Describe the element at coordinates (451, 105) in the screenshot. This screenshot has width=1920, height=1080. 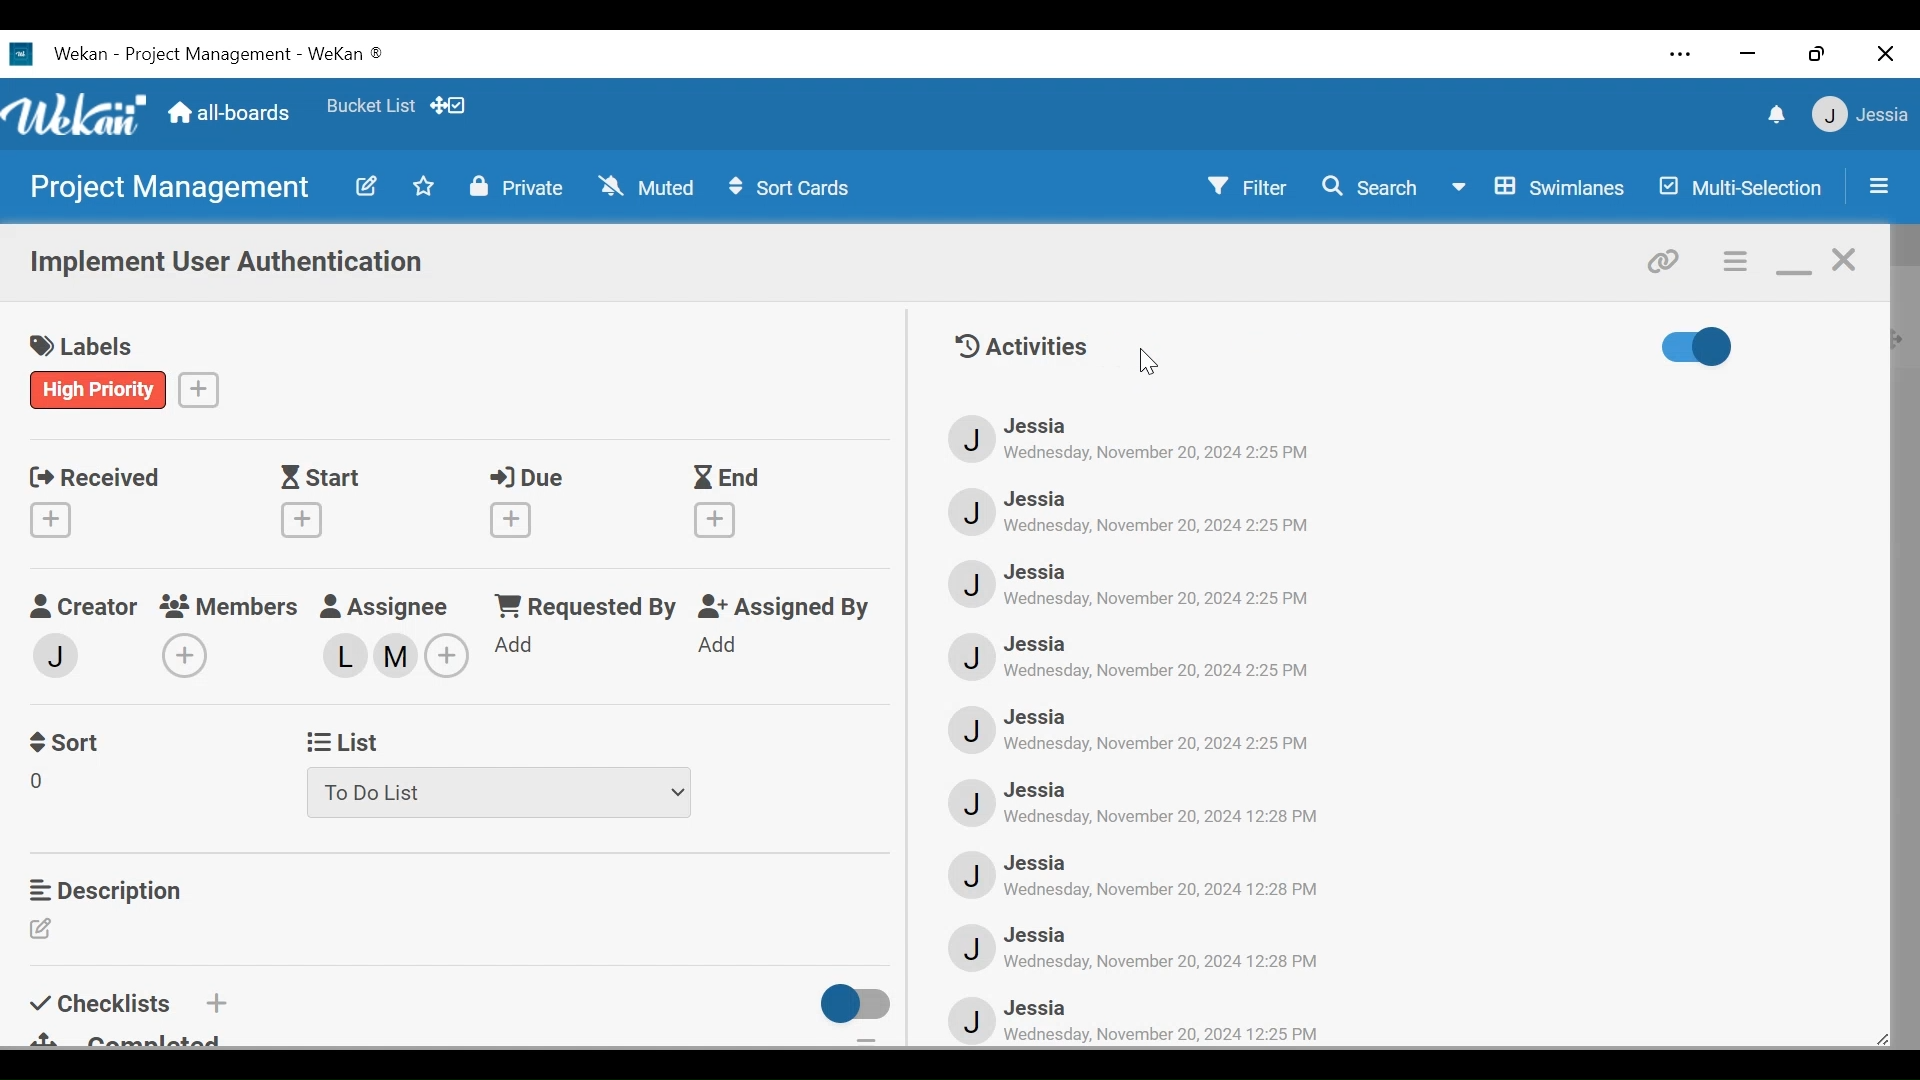
I see `Show desktop drag handles` at that location.